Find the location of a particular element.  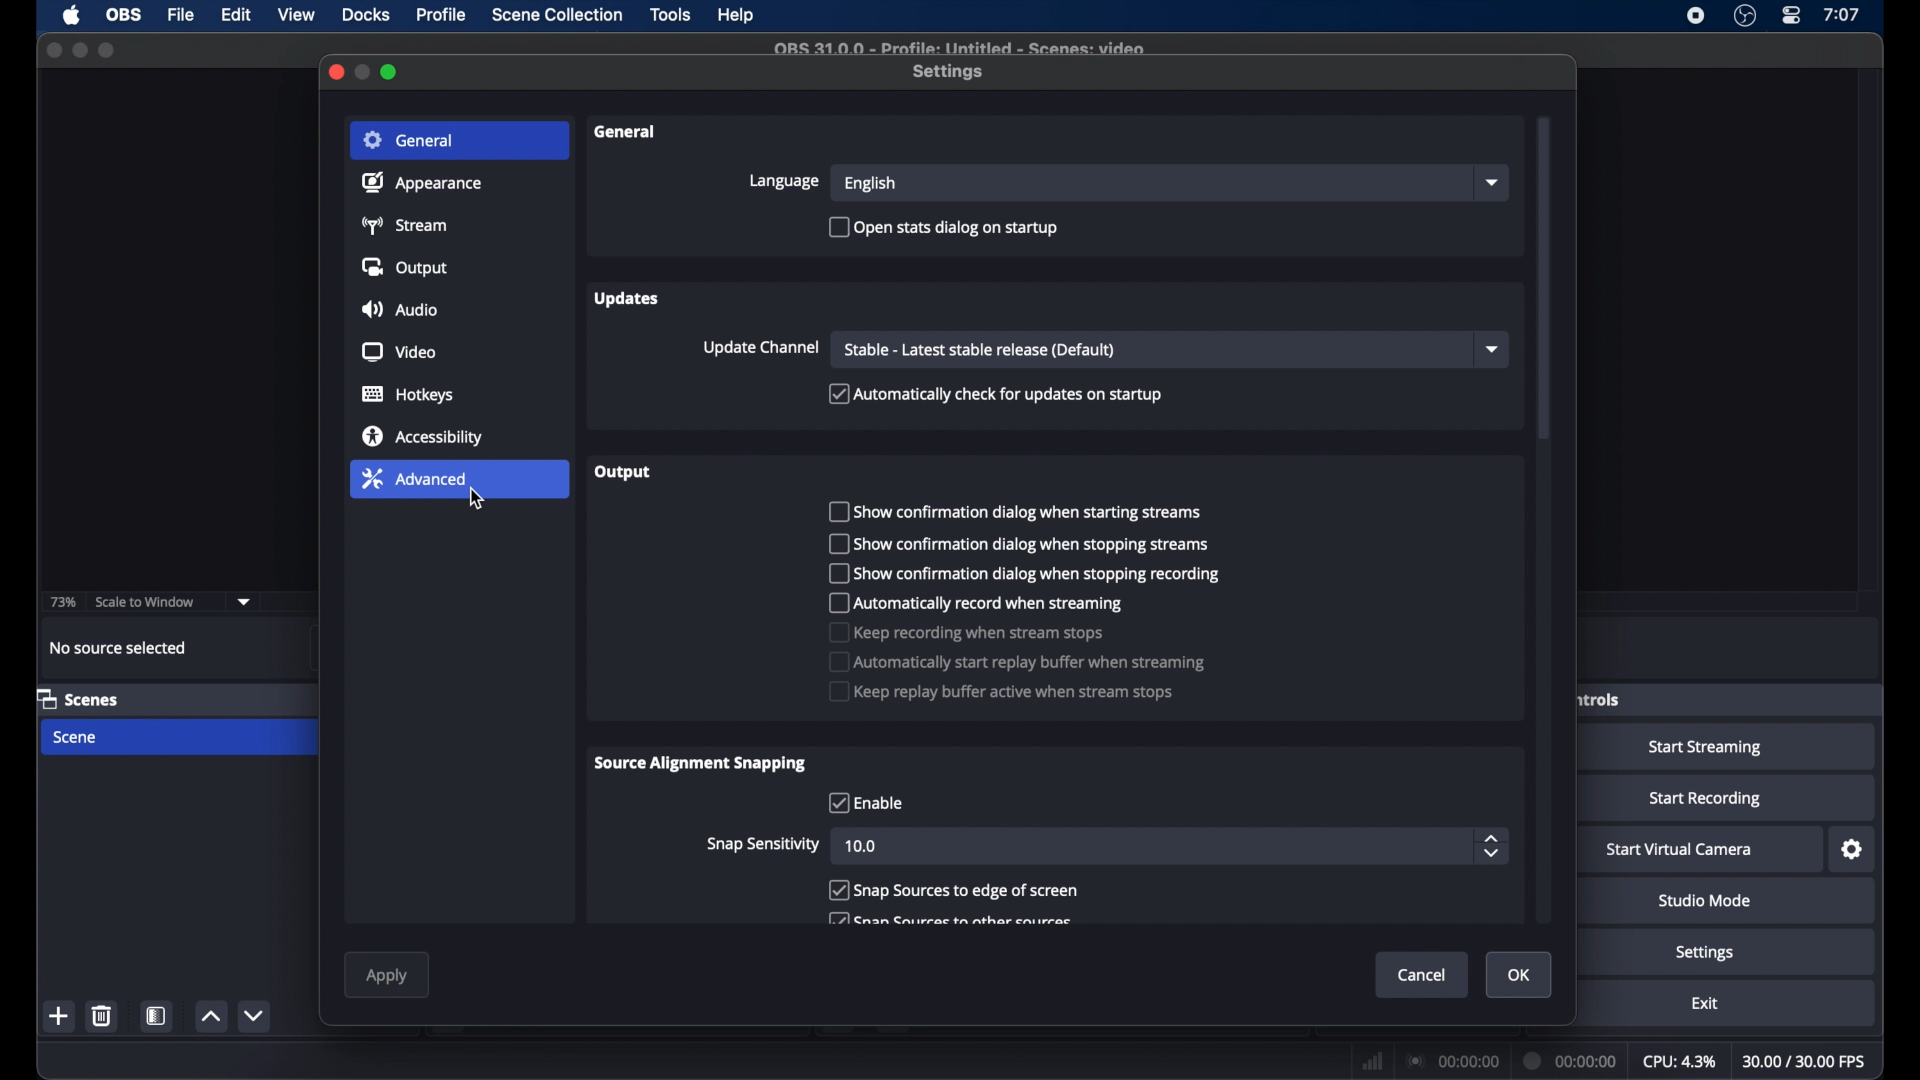

obs is located at coordinates (124, 13).